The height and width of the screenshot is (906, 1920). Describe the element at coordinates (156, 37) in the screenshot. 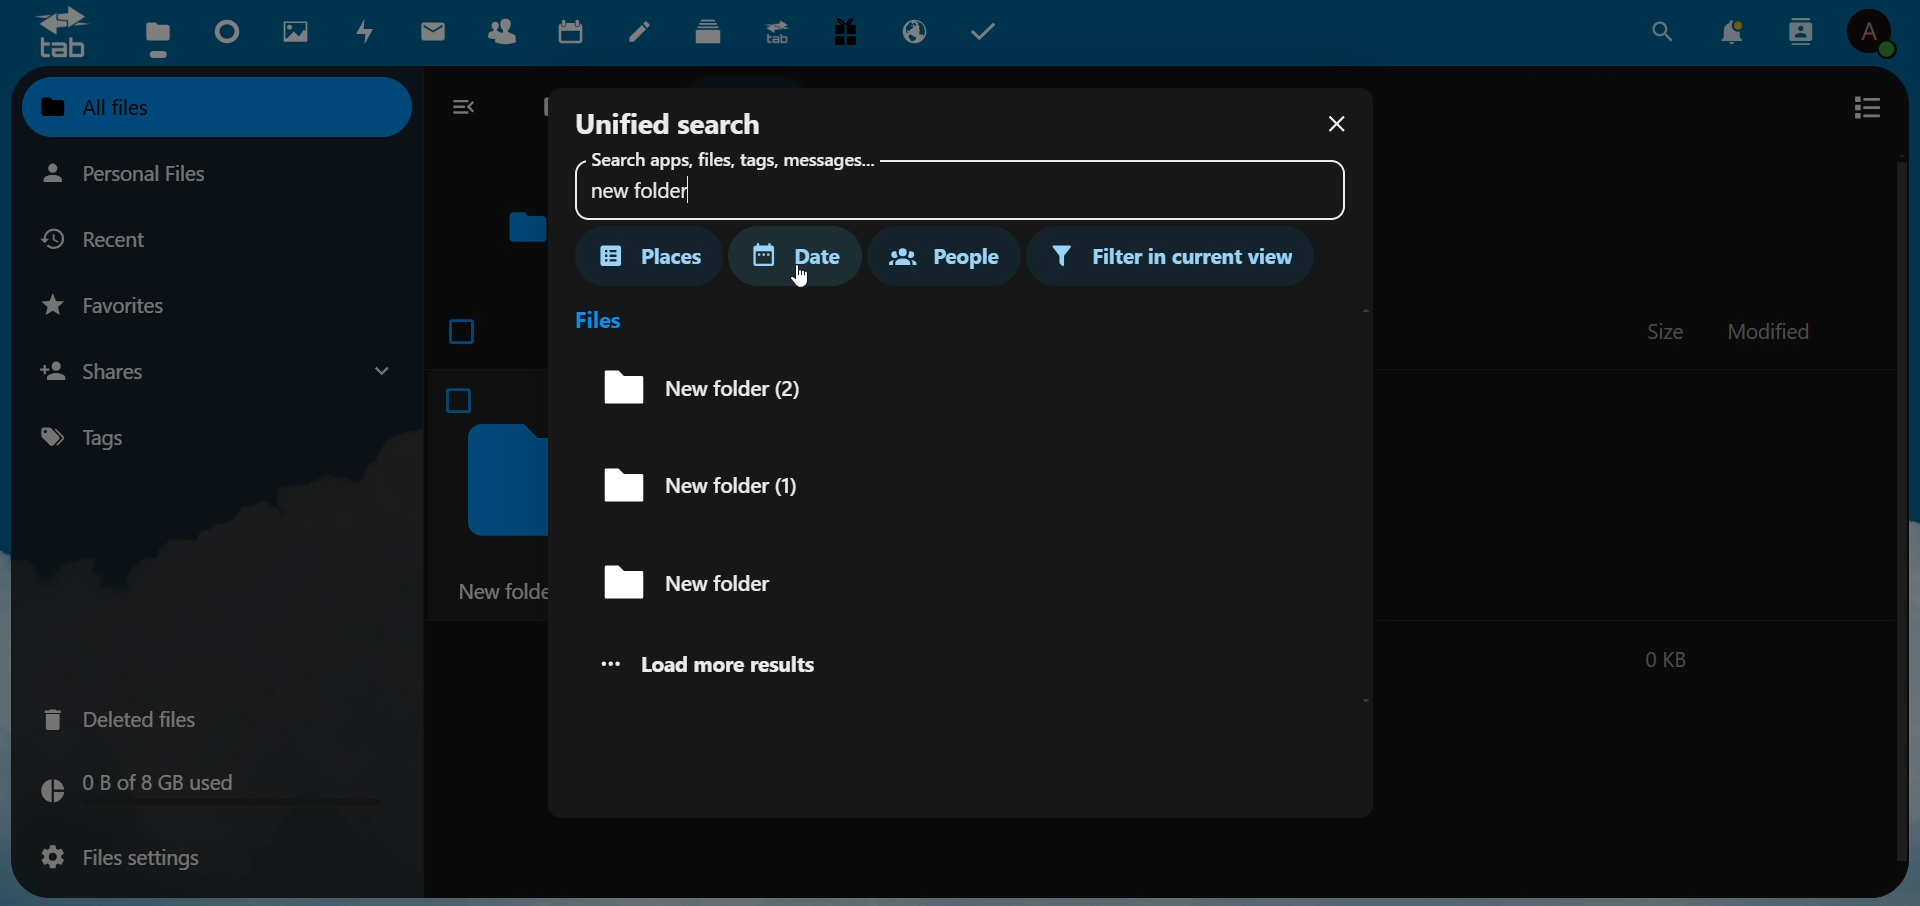

I see `files` at that location.